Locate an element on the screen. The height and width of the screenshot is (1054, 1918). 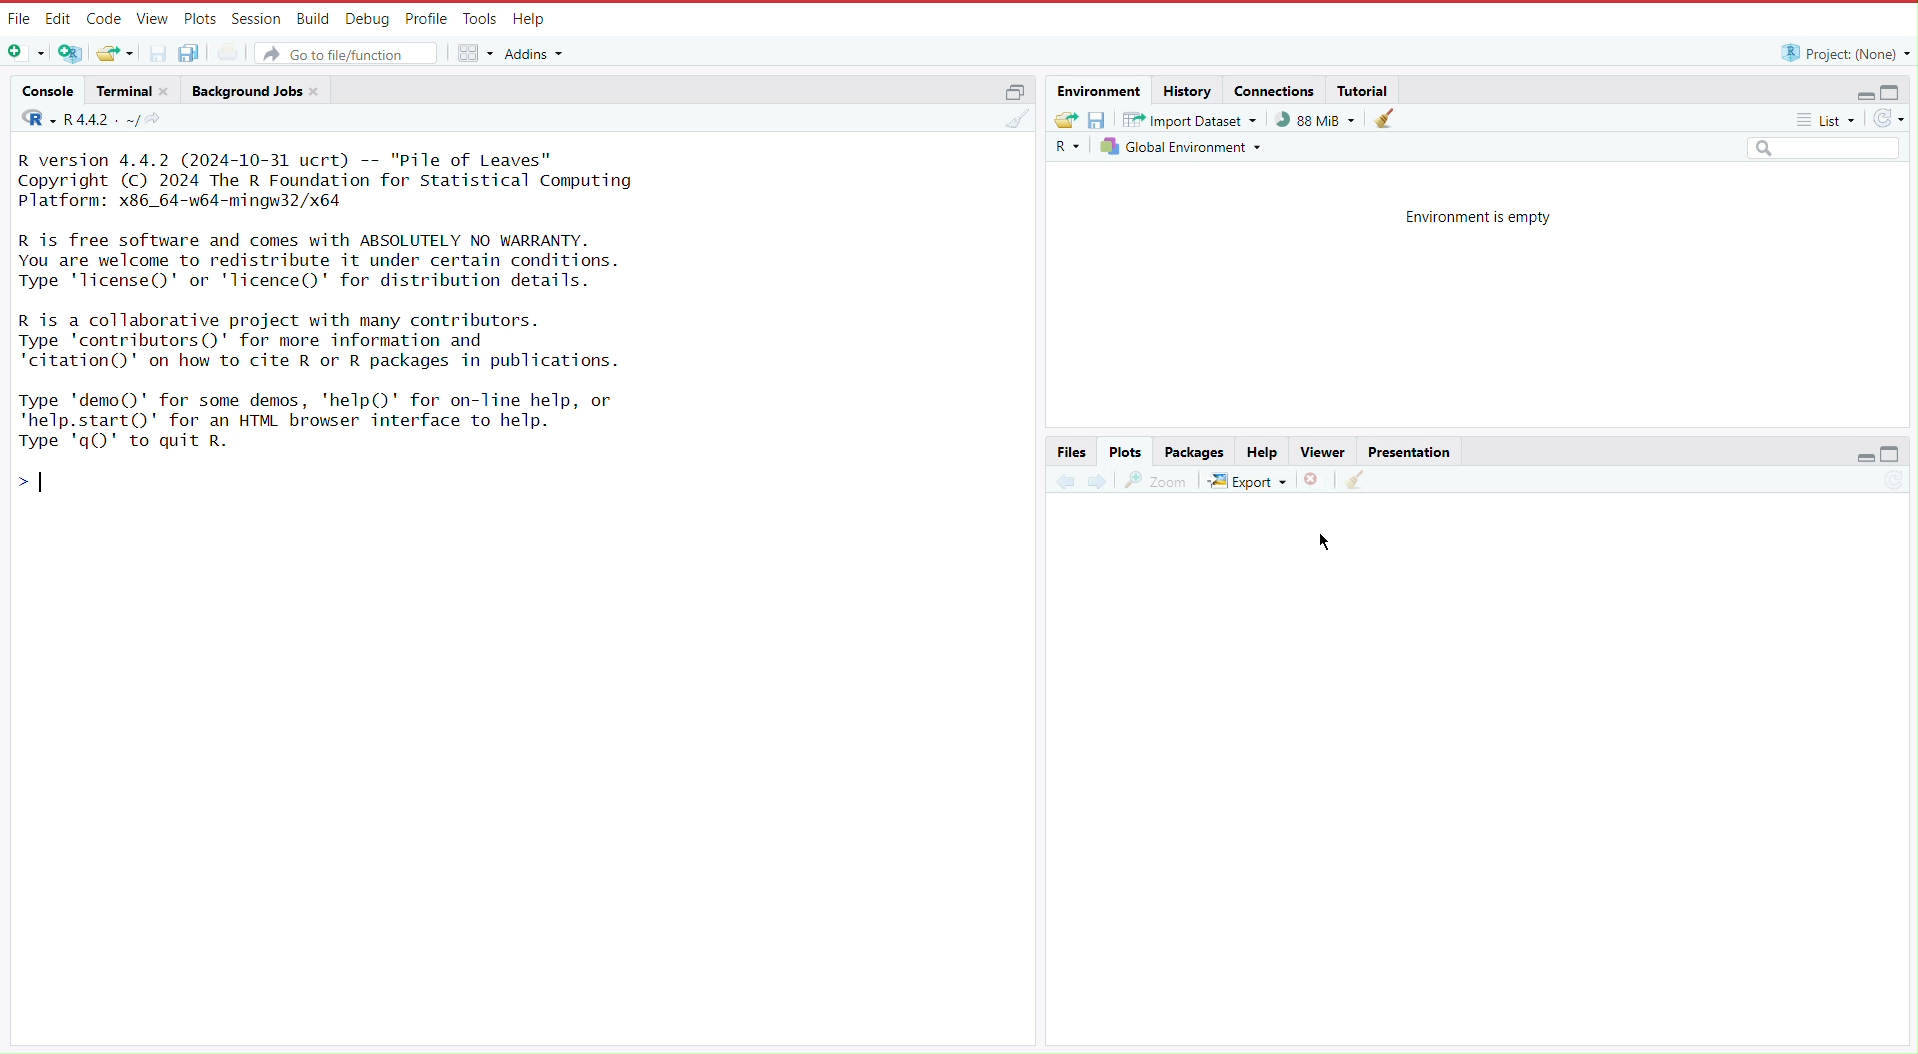
Edit is located at coordinates (58, 18).